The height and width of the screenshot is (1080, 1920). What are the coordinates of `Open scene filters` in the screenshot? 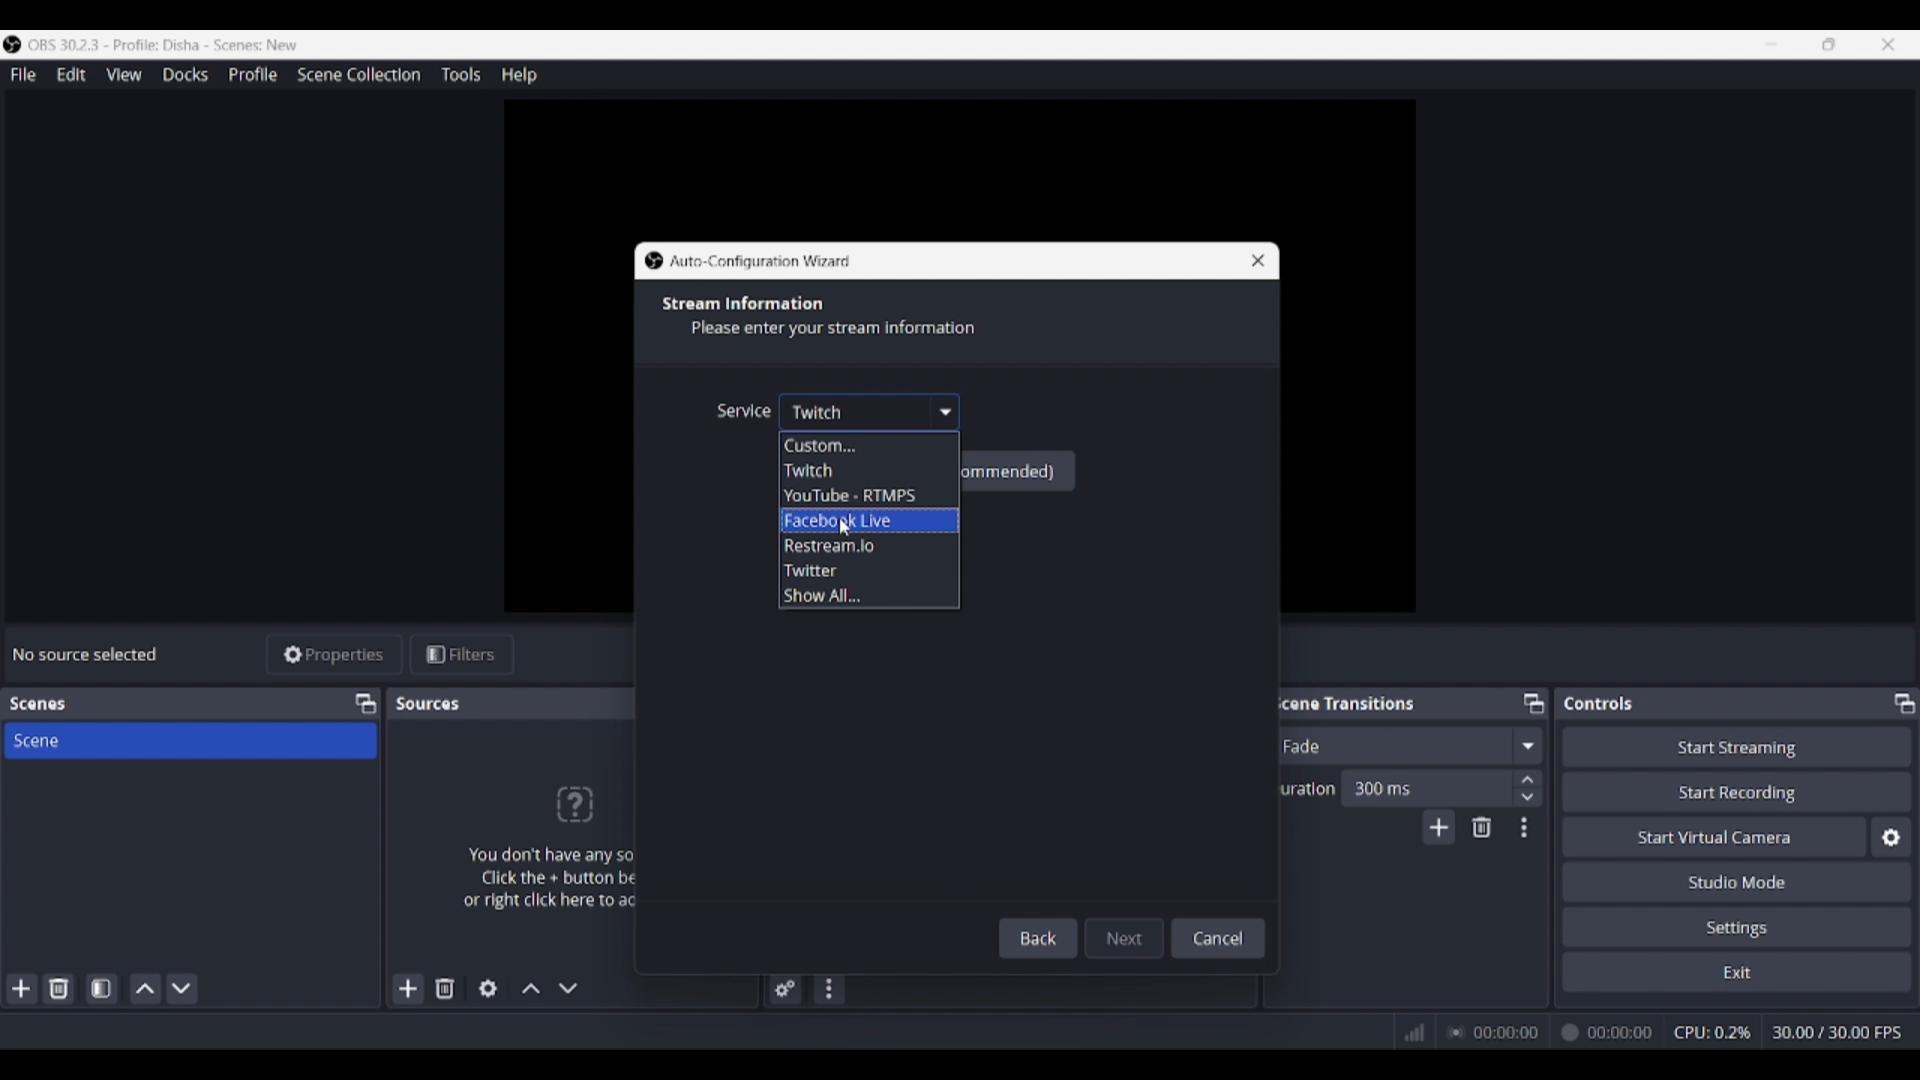 It's located at (101, 988).